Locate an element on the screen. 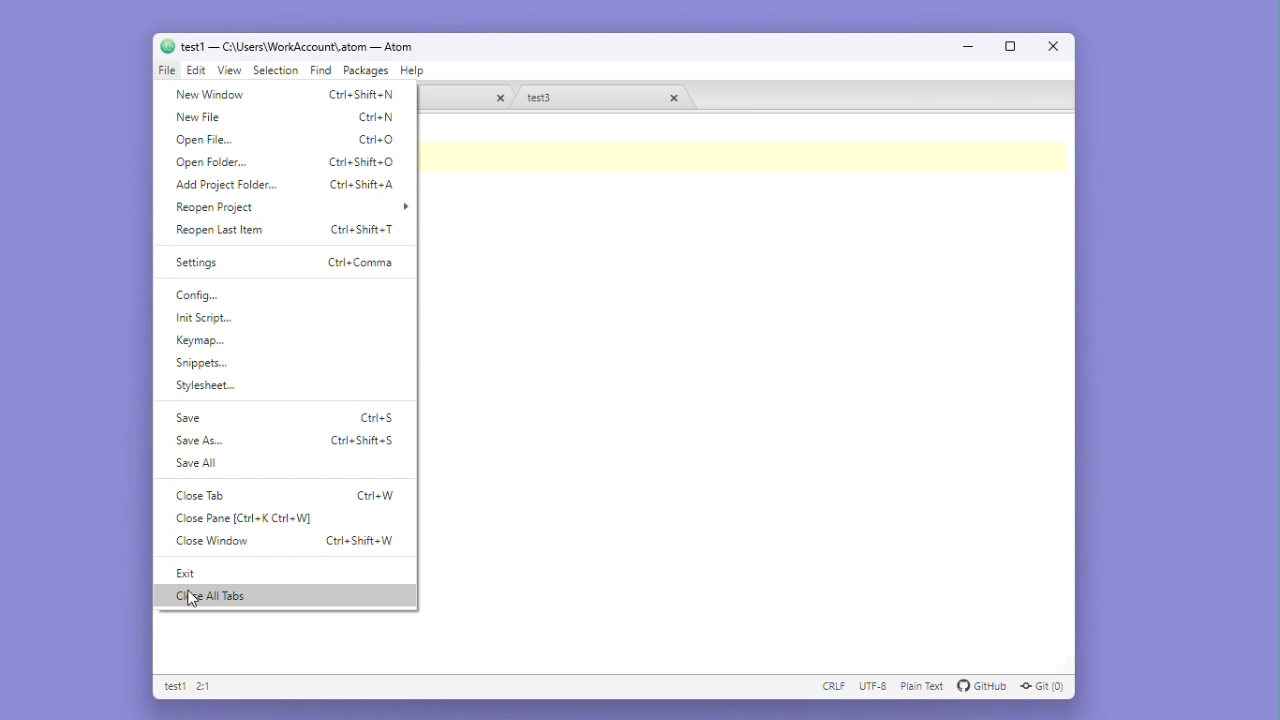 The width and height of the screenshot is (1280, 720). close is located at coordinates (669, 98).